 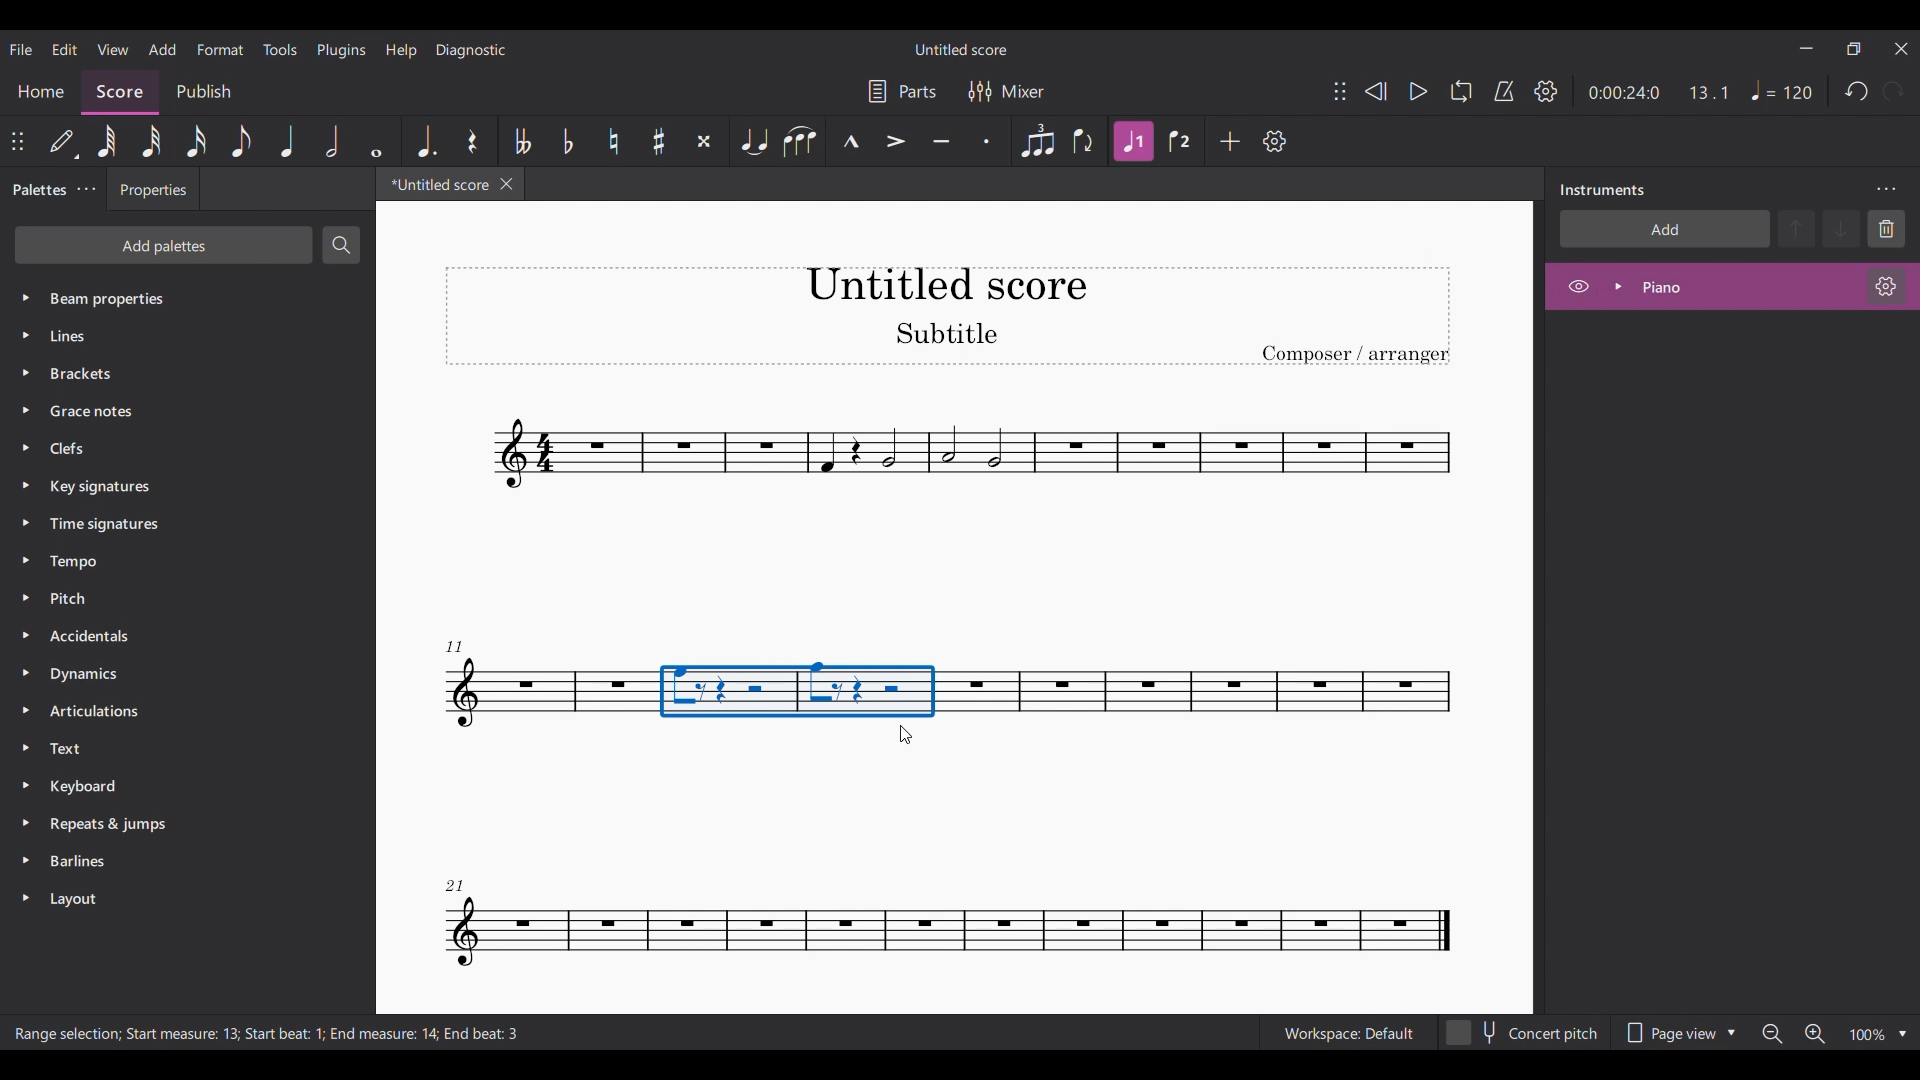 I want to click on Keyboard, so click(x=172, y=785).